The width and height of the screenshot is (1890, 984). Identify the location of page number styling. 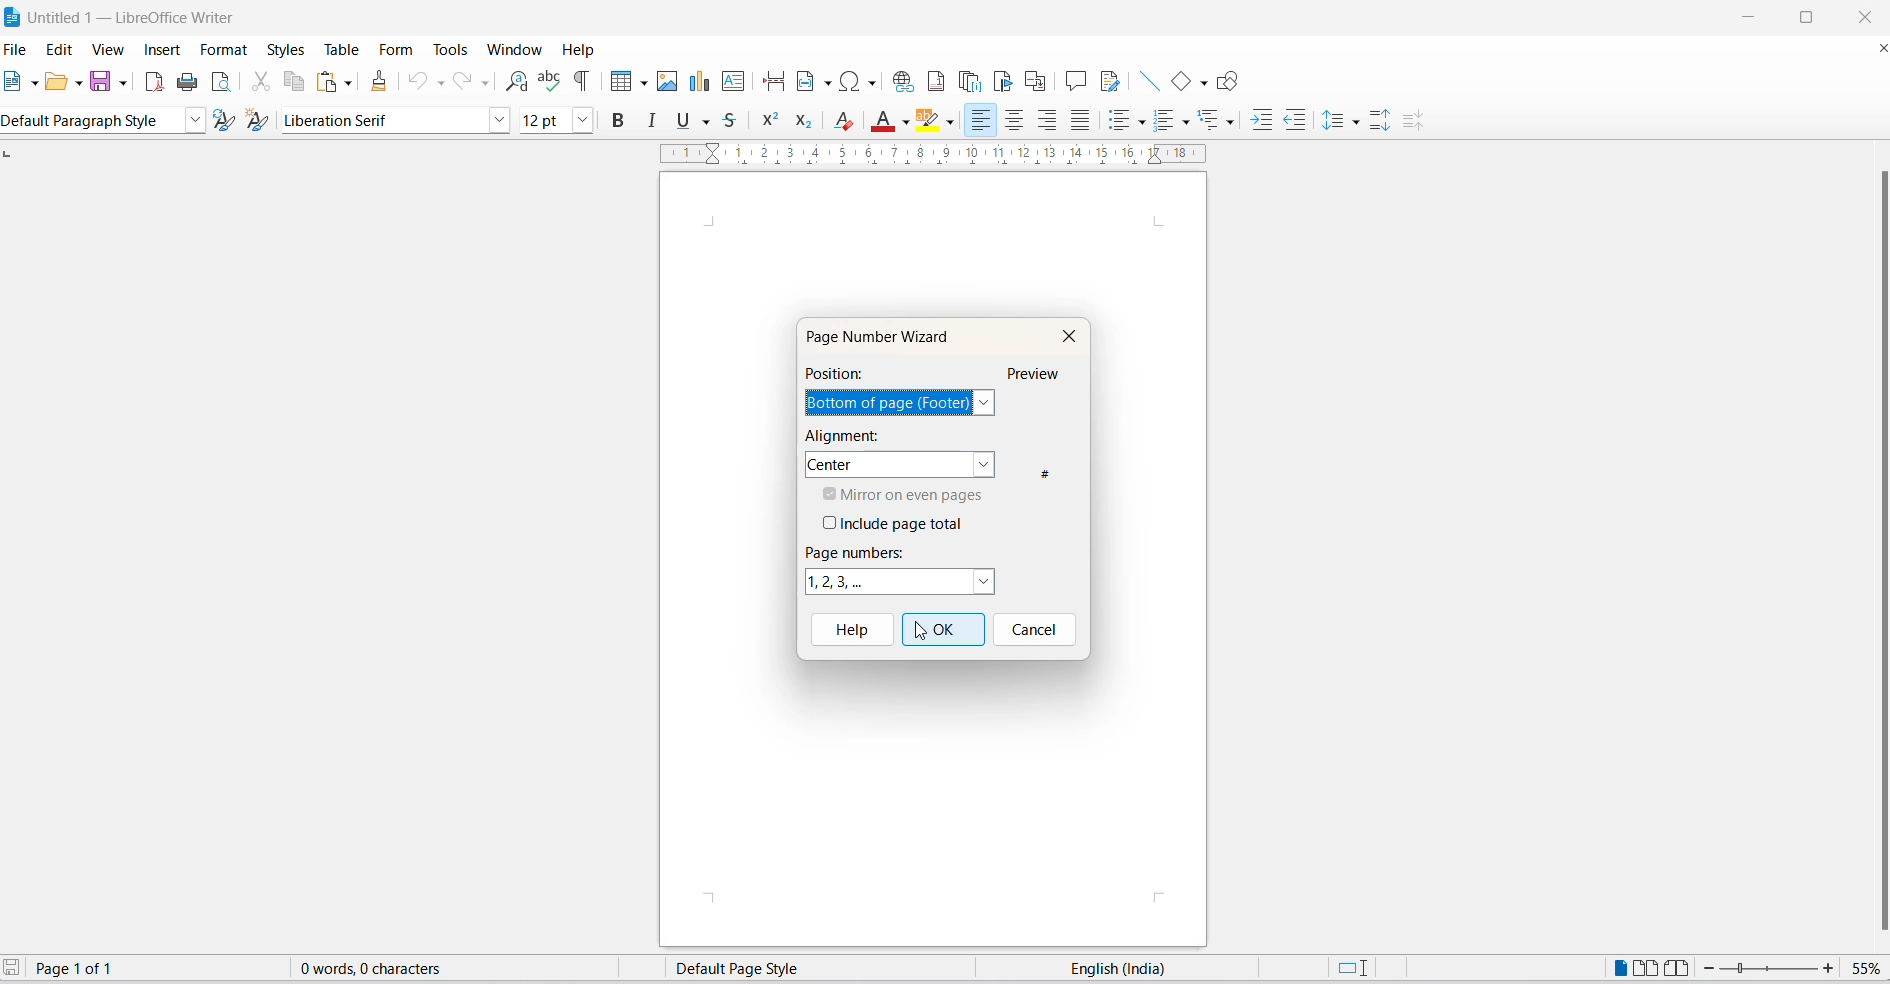
(858, 552).